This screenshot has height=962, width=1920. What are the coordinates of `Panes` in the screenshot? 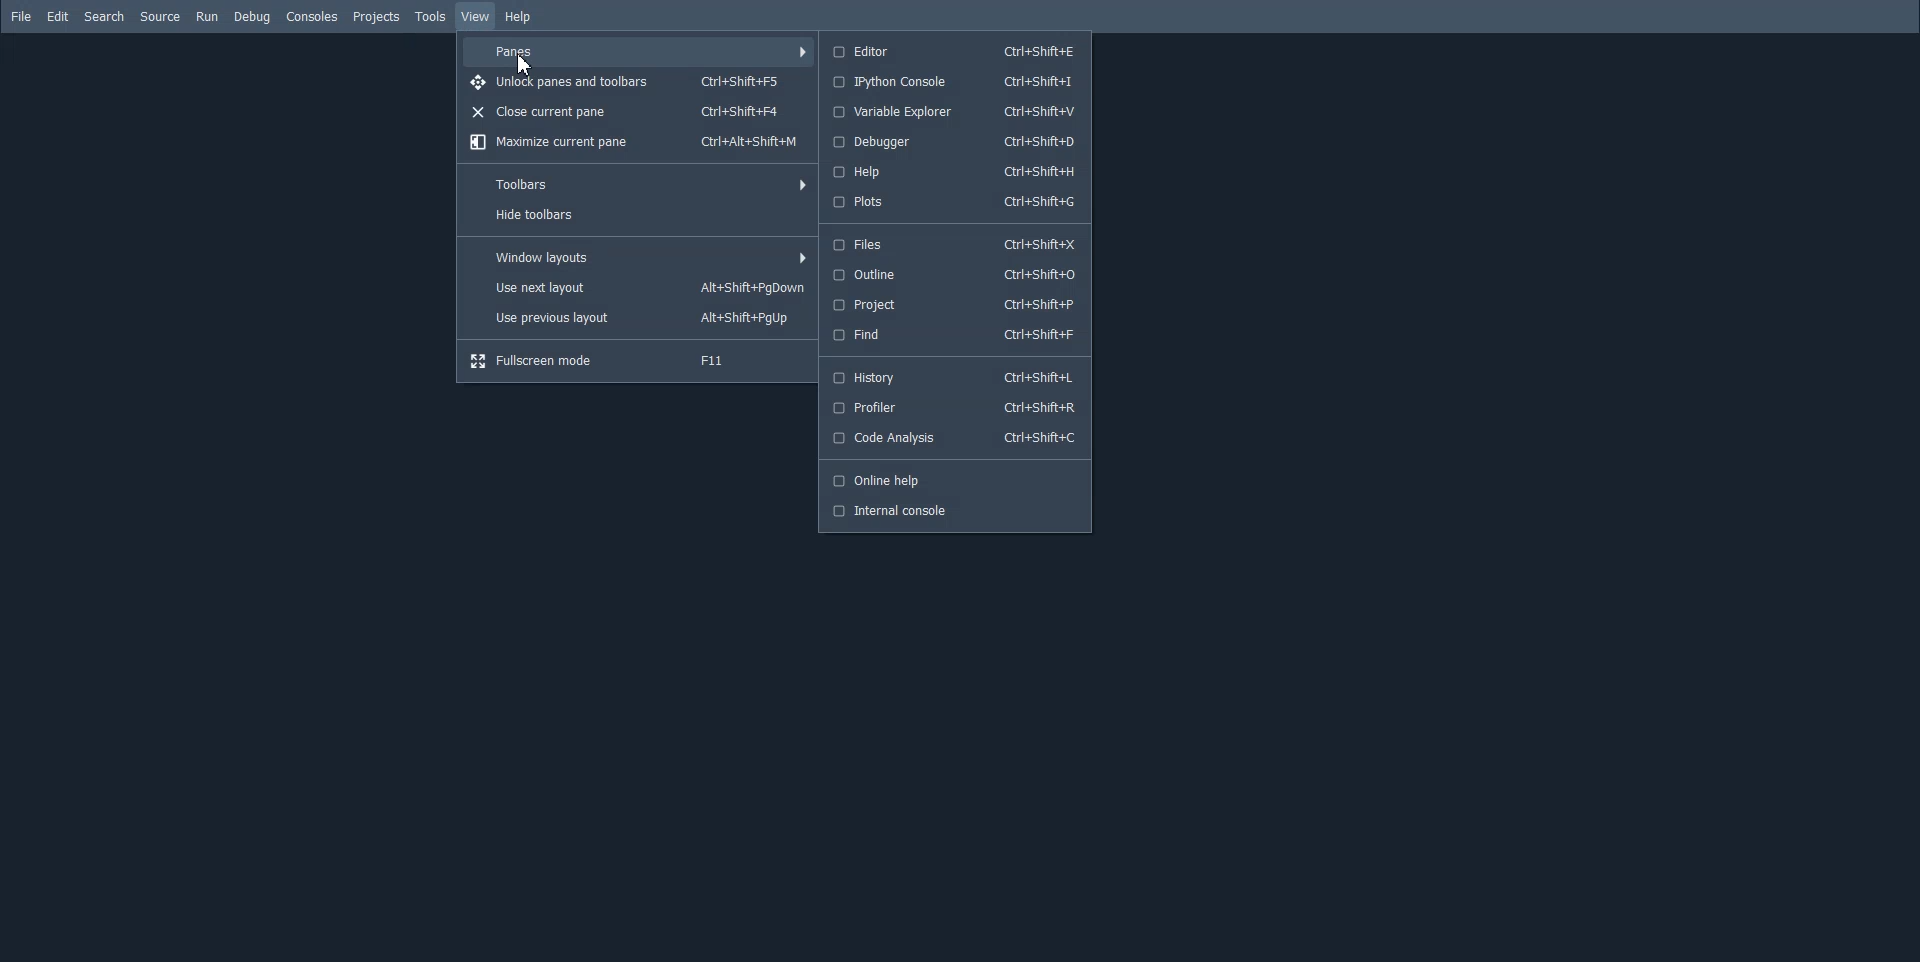 It's located at (637, 50).